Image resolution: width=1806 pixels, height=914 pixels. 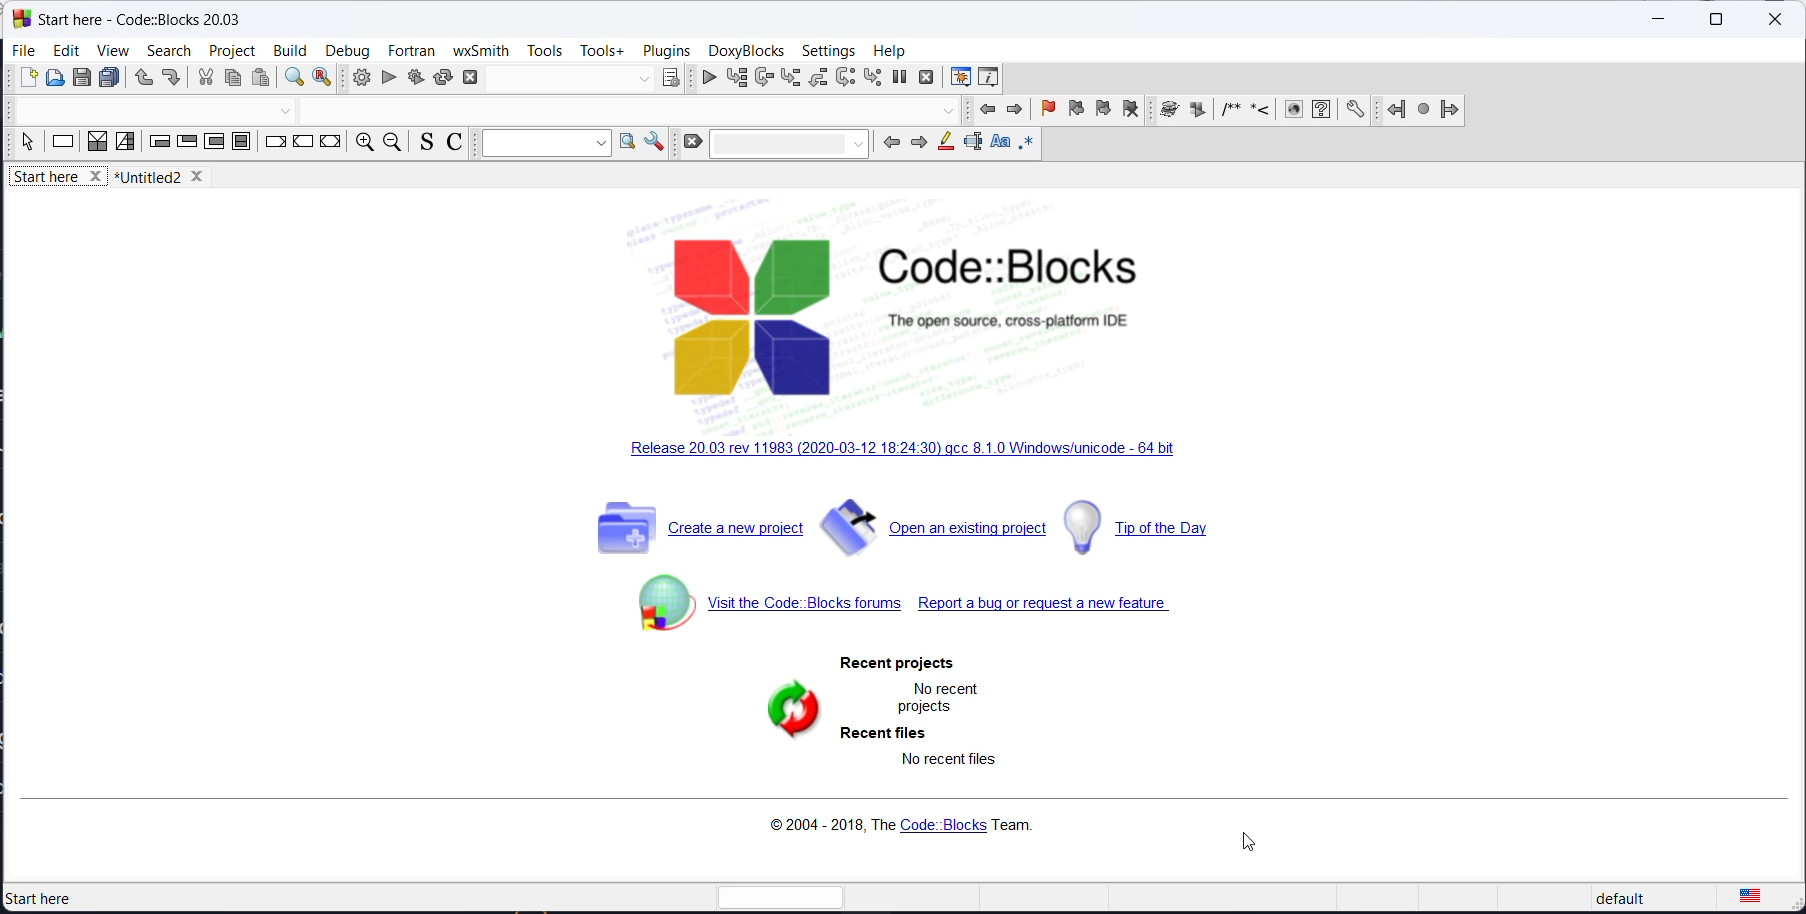 I want to click on add bookmark, so click(x=1045, y=111).